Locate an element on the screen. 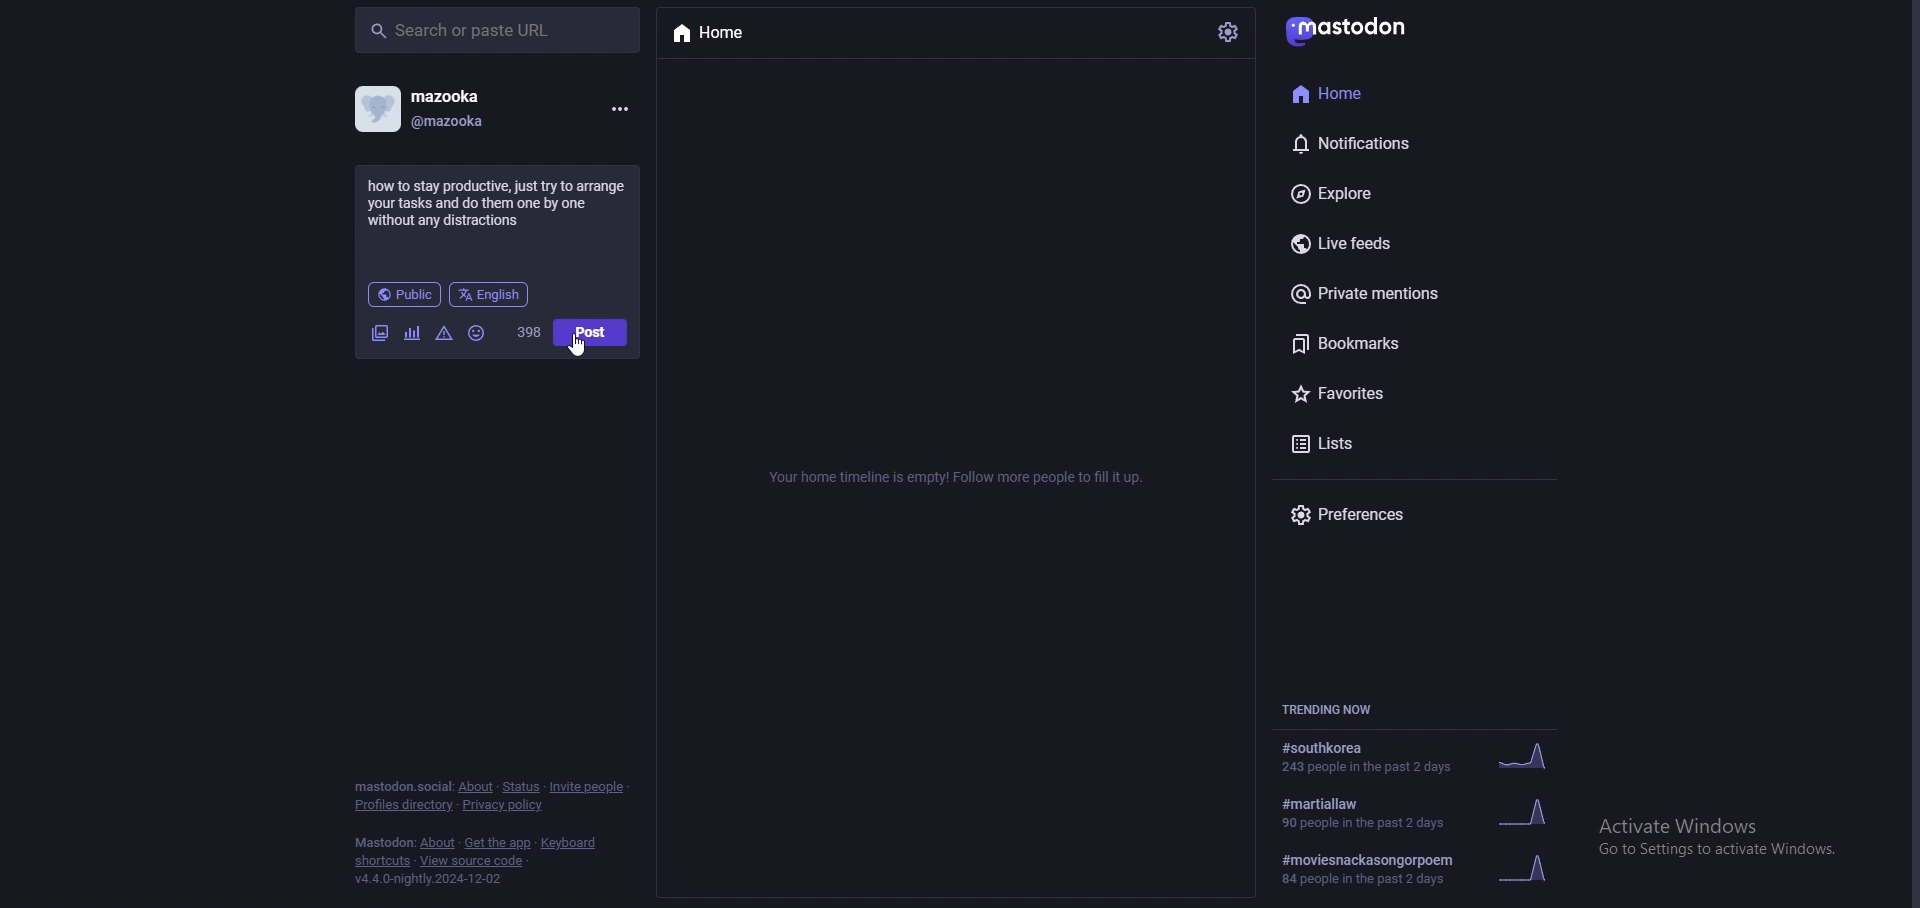 The image size is (1920, 908). invite people is located at coordinates (590, 788).